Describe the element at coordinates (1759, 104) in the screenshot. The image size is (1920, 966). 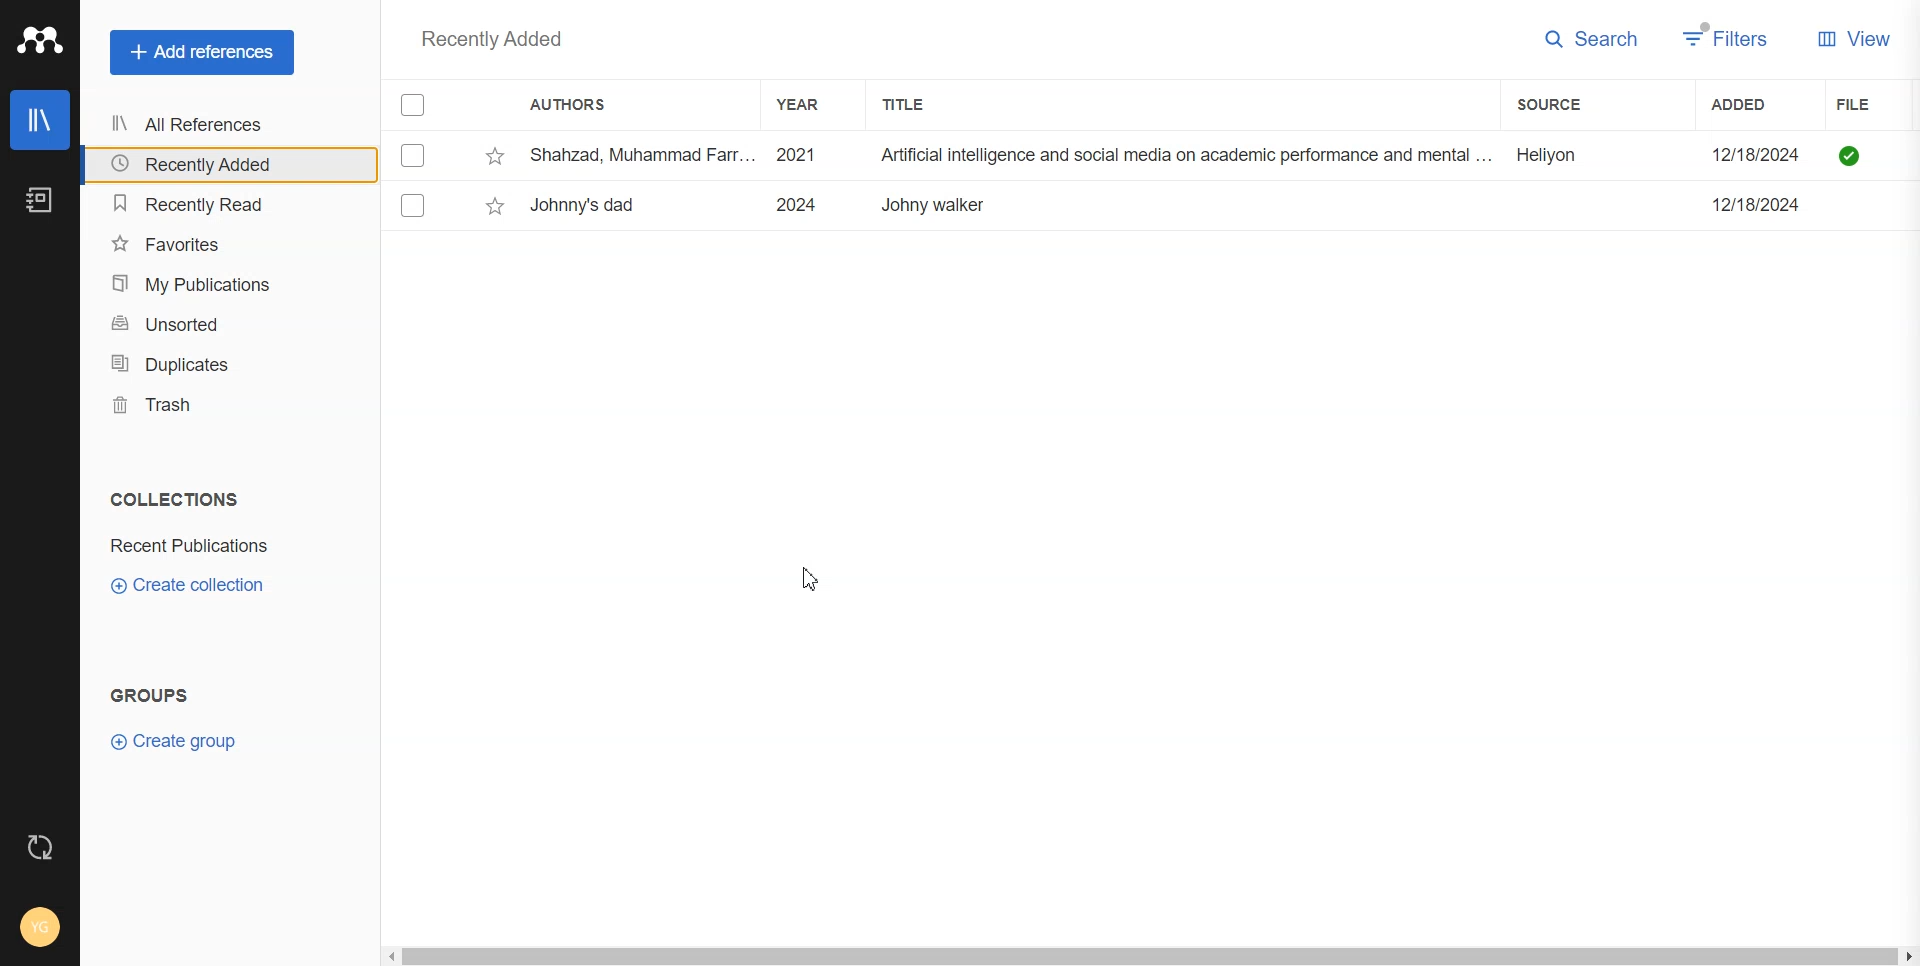
I see `Added` at that location.